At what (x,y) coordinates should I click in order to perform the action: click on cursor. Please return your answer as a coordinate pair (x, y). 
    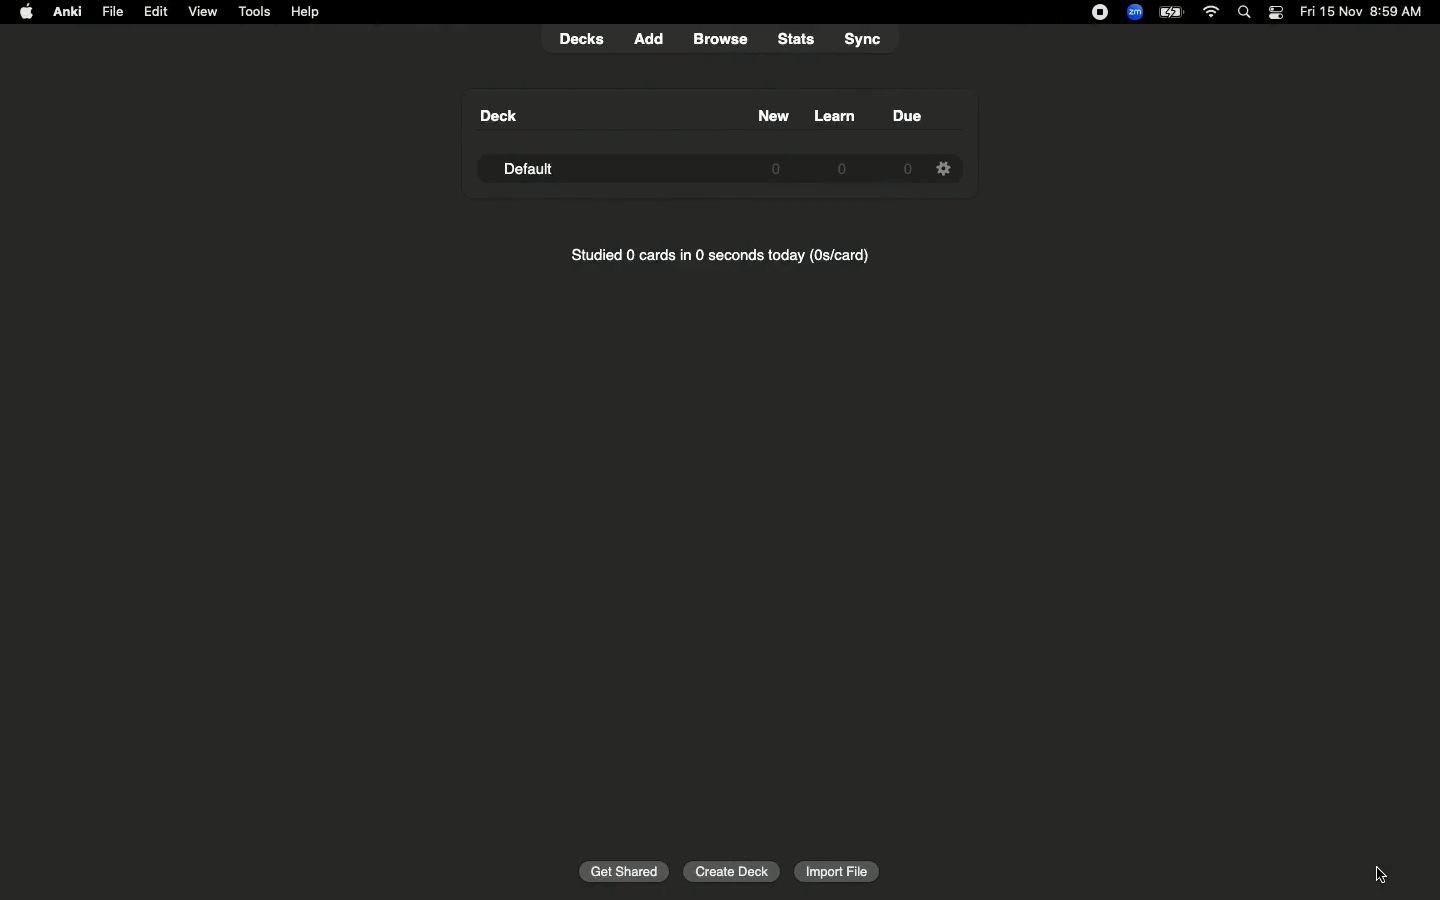
    Looking at the image, I should click on (1386, 874).